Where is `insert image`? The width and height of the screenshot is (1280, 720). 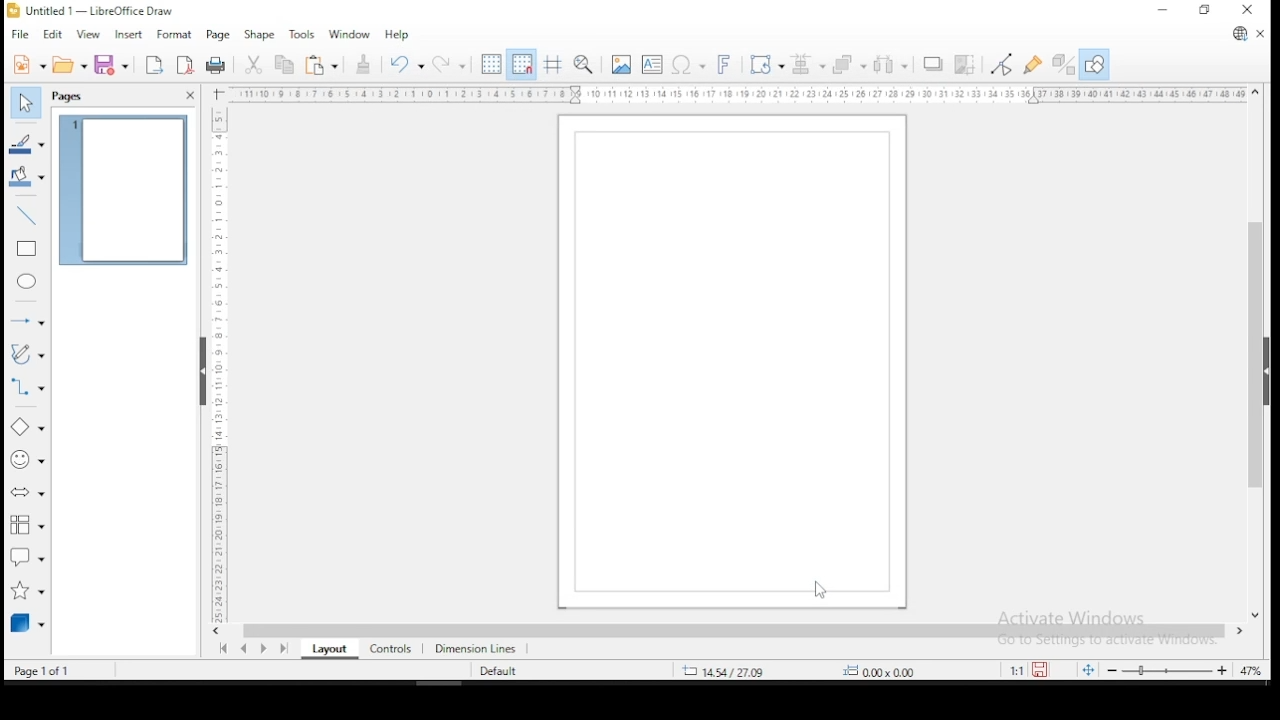
insert image is located at coordinates (621, 64).